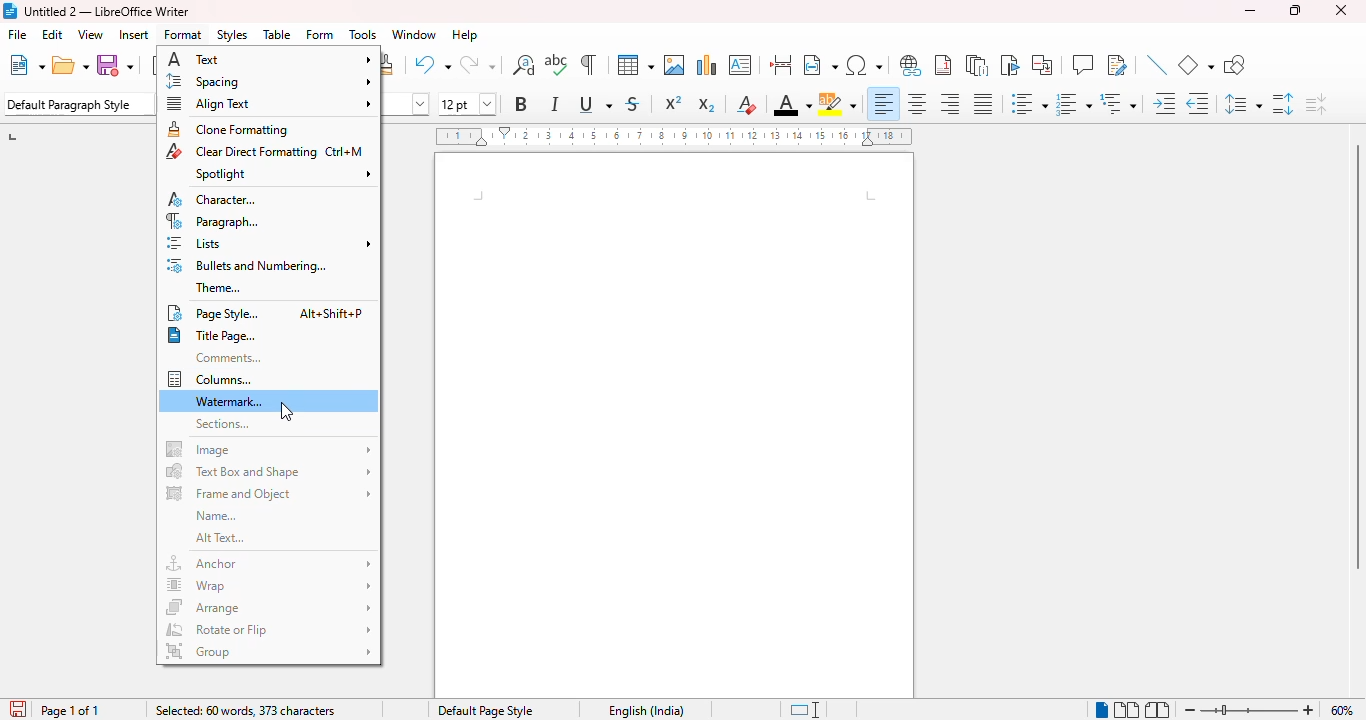 The image size is (1366, 720). I want to click on font color, so click(792, 106).